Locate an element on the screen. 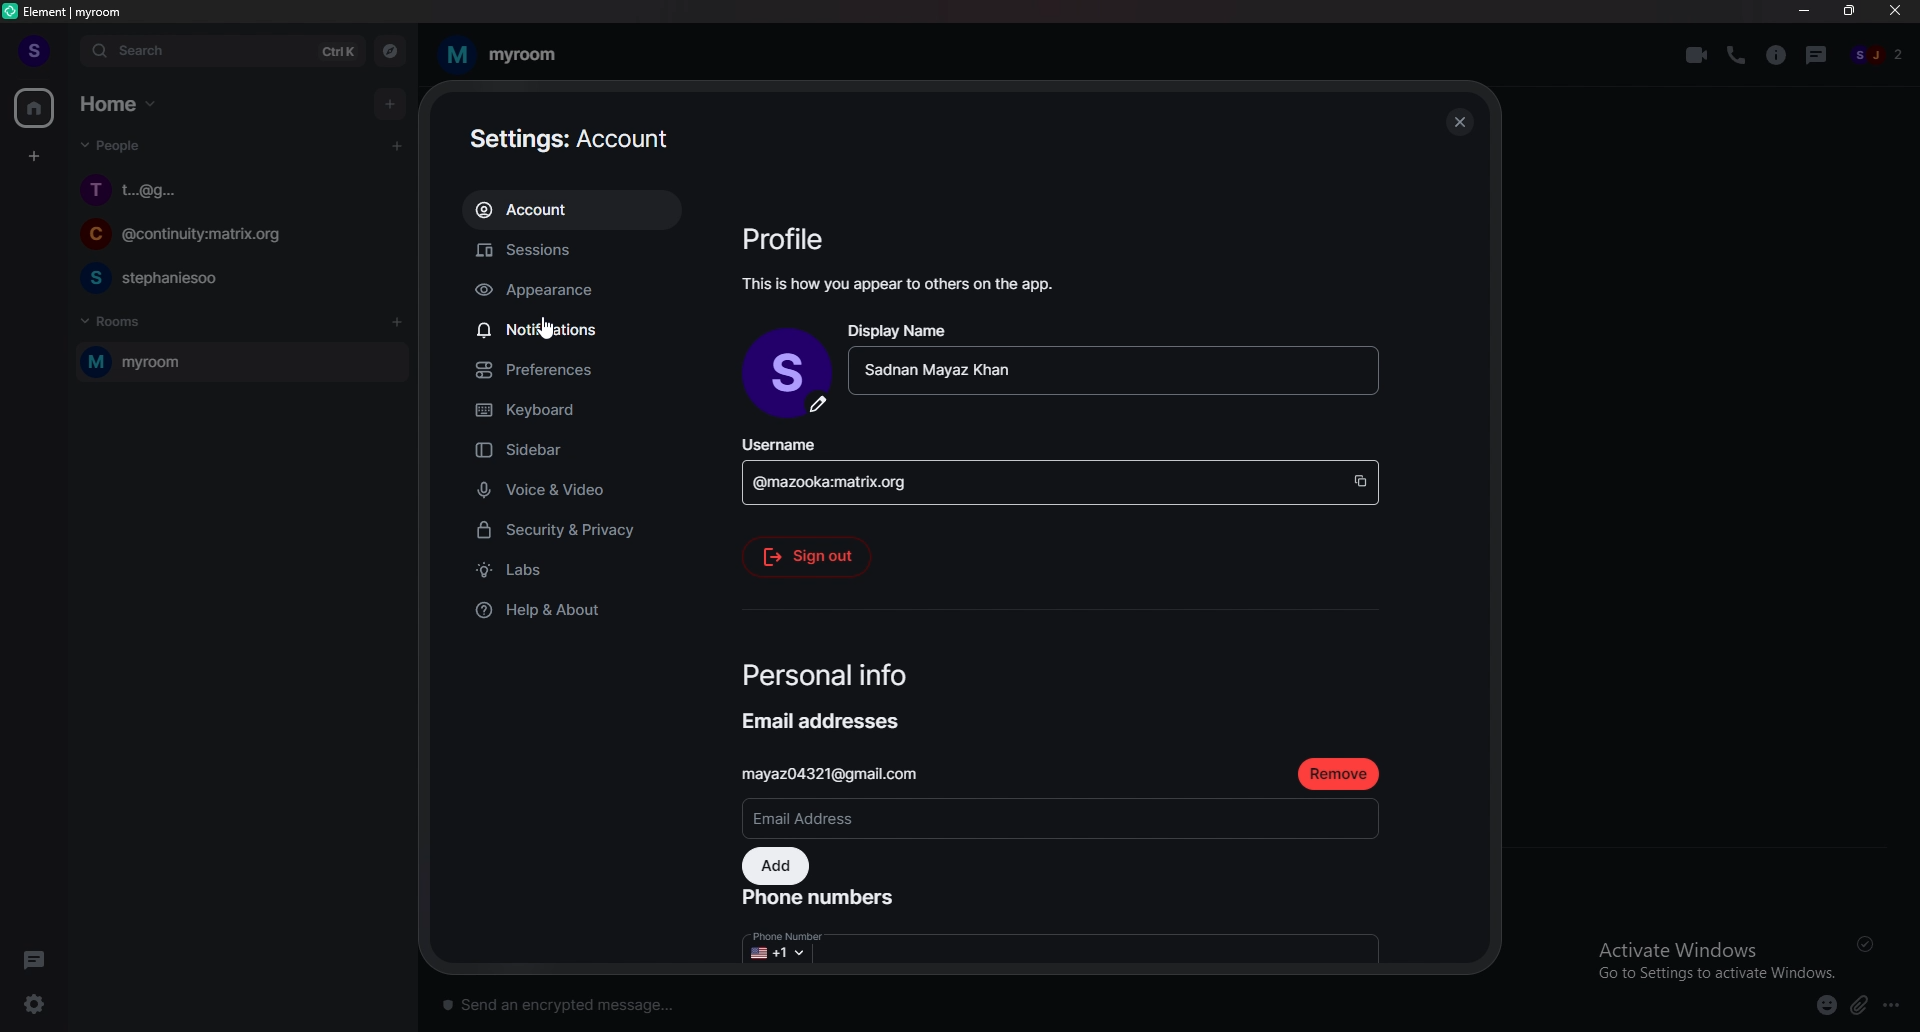 The image size is (1920, 1032). minimize is located at coordinates (1806, 12).